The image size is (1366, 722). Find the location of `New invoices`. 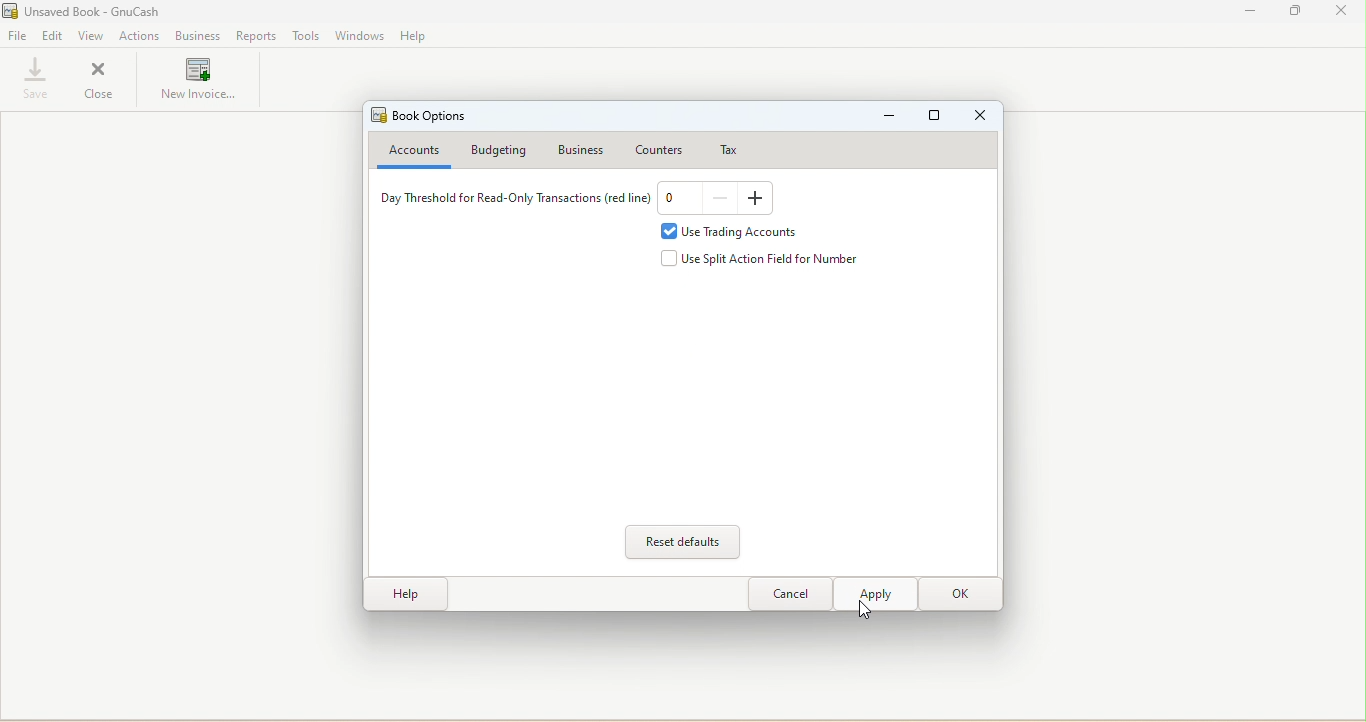

New invoices is located at coordinates (200, 84).